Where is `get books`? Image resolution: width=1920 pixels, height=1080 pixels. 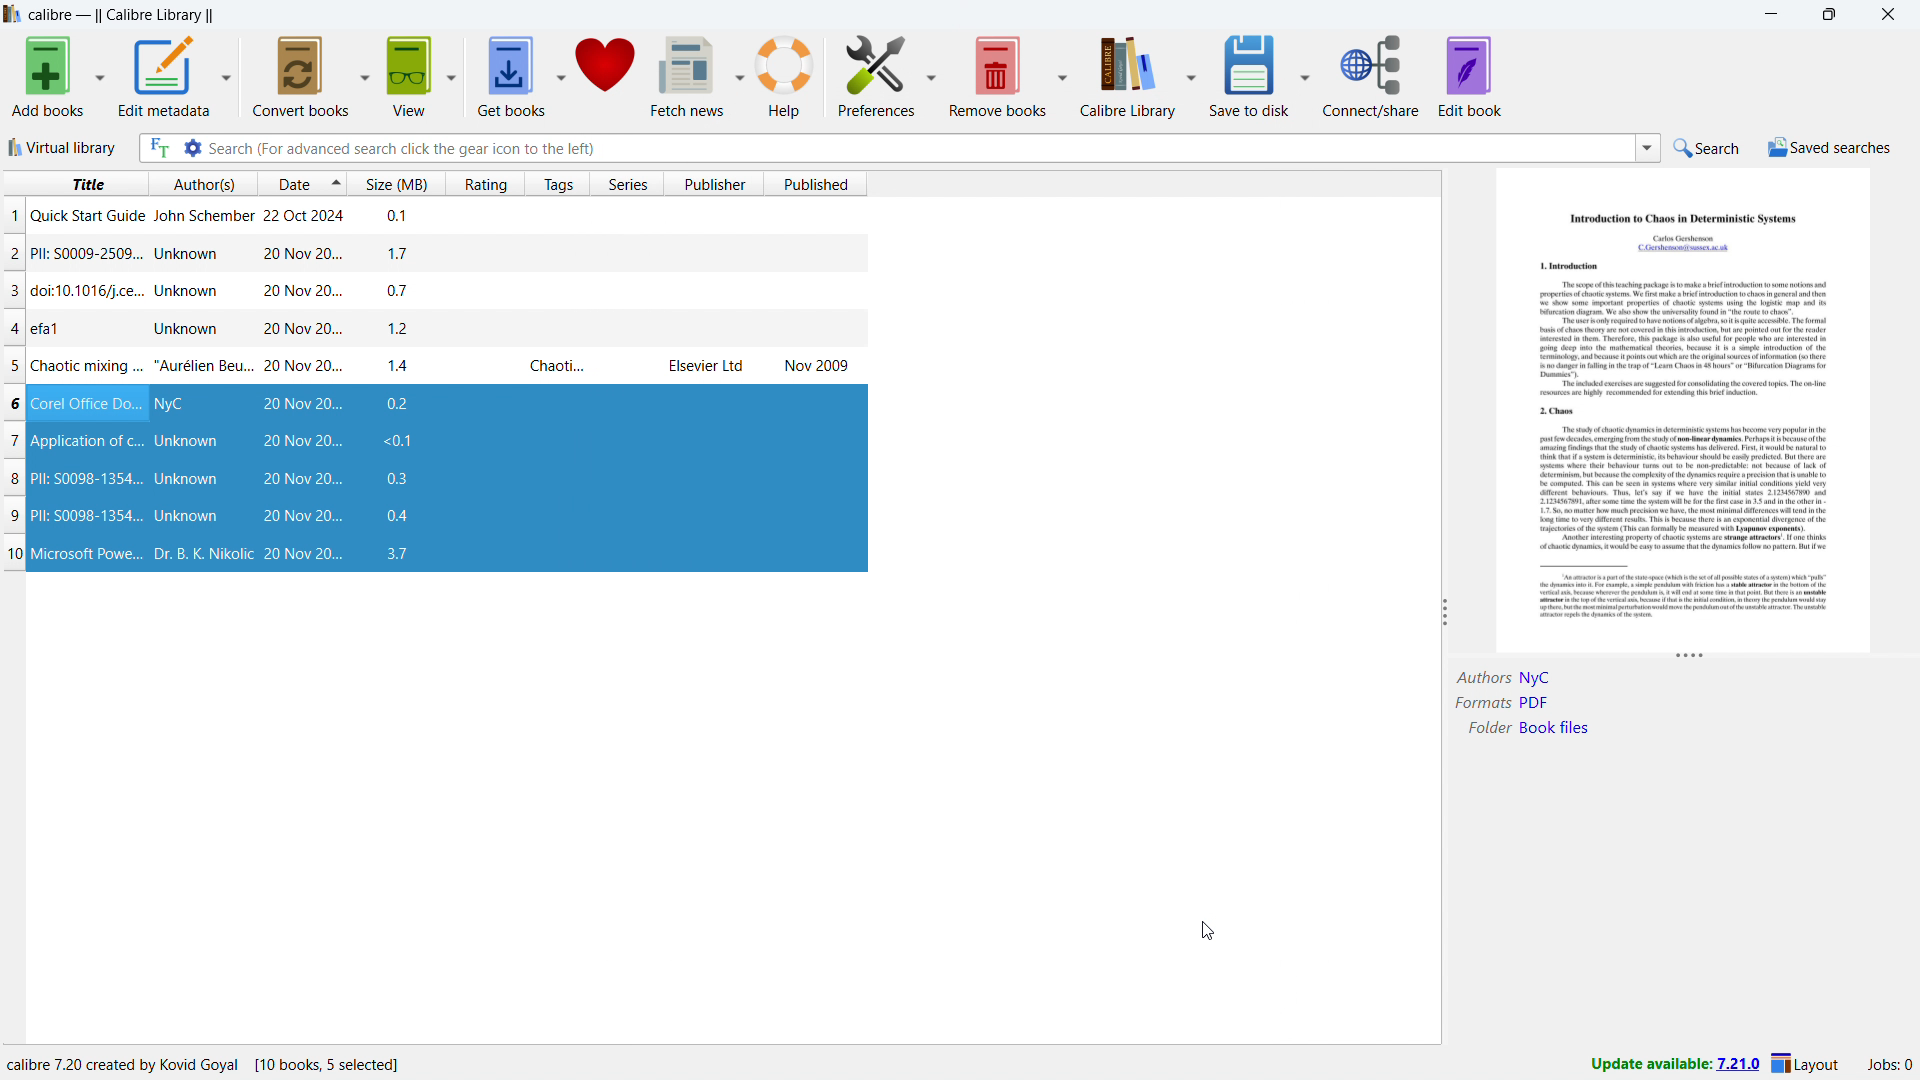 get books is located at coordinates (512, 76).